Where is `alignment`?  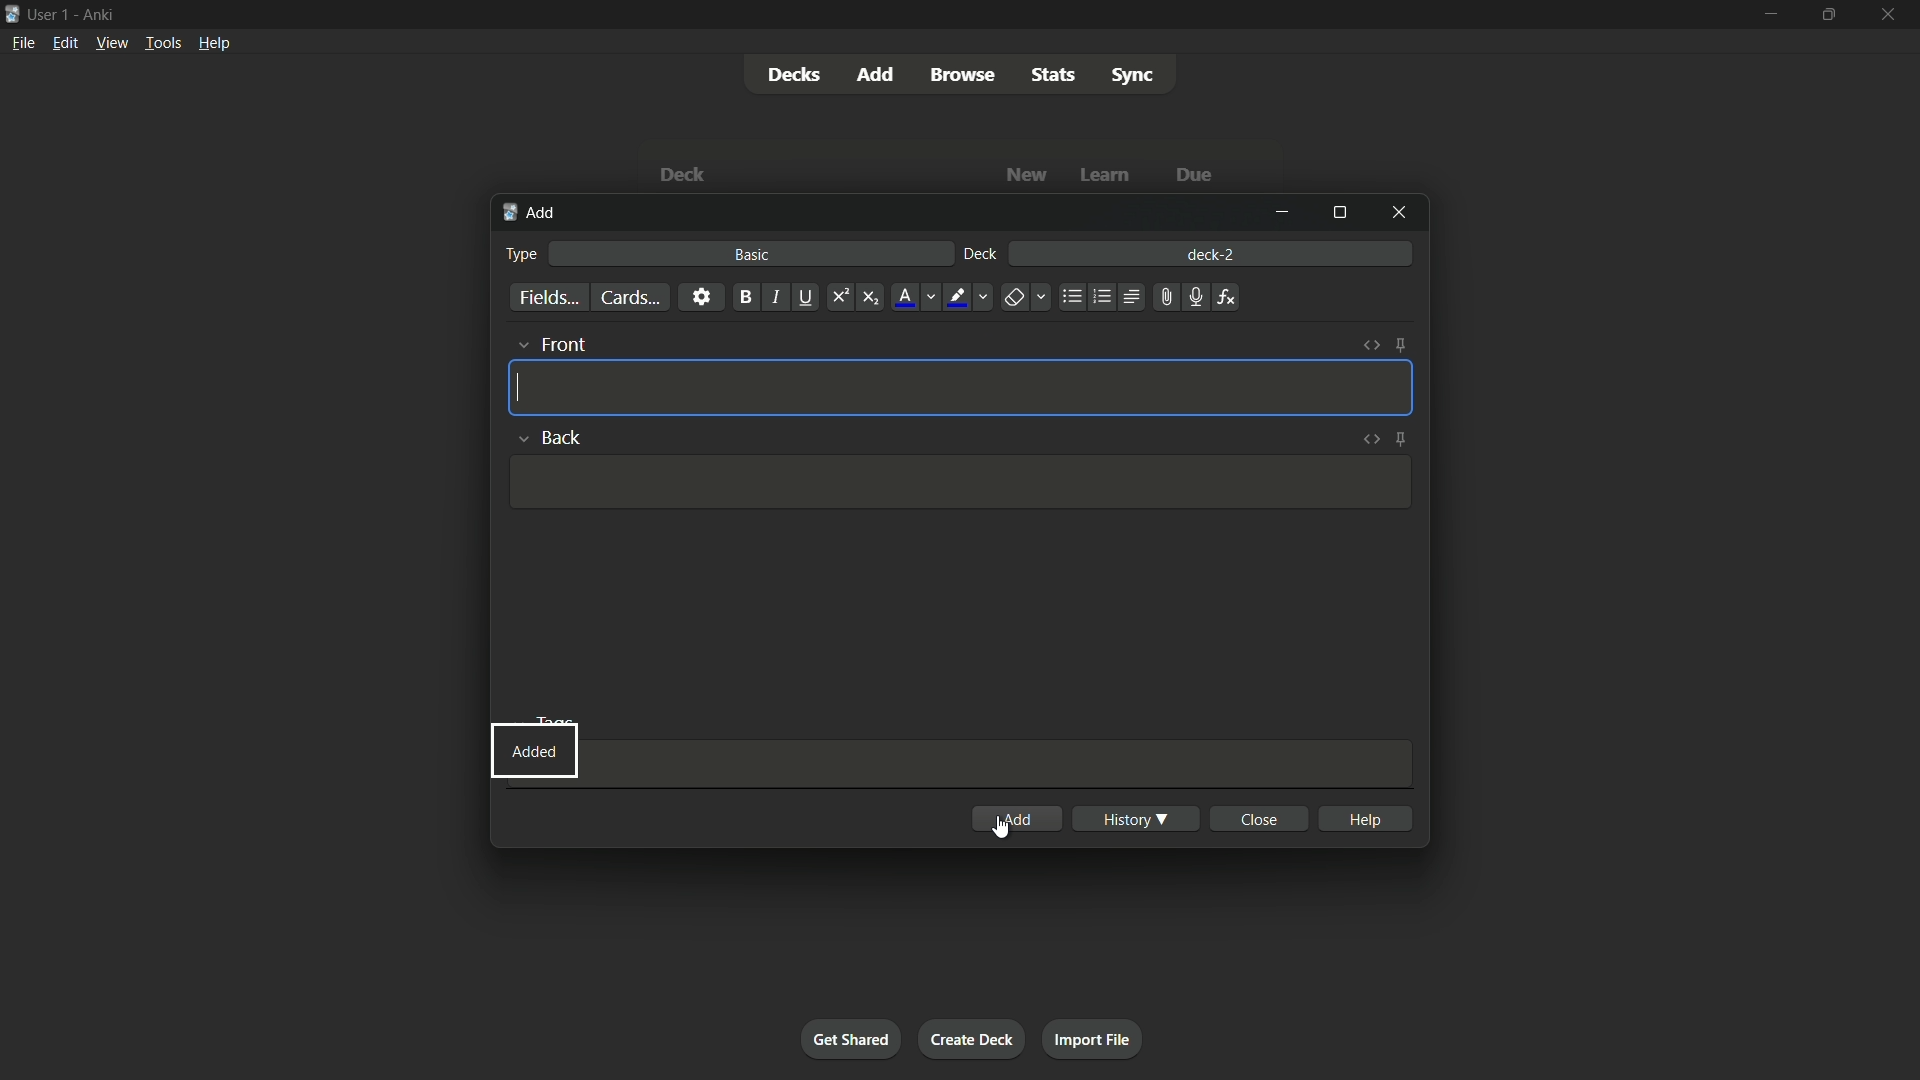 alignment is located at coordinates (1133, 296).